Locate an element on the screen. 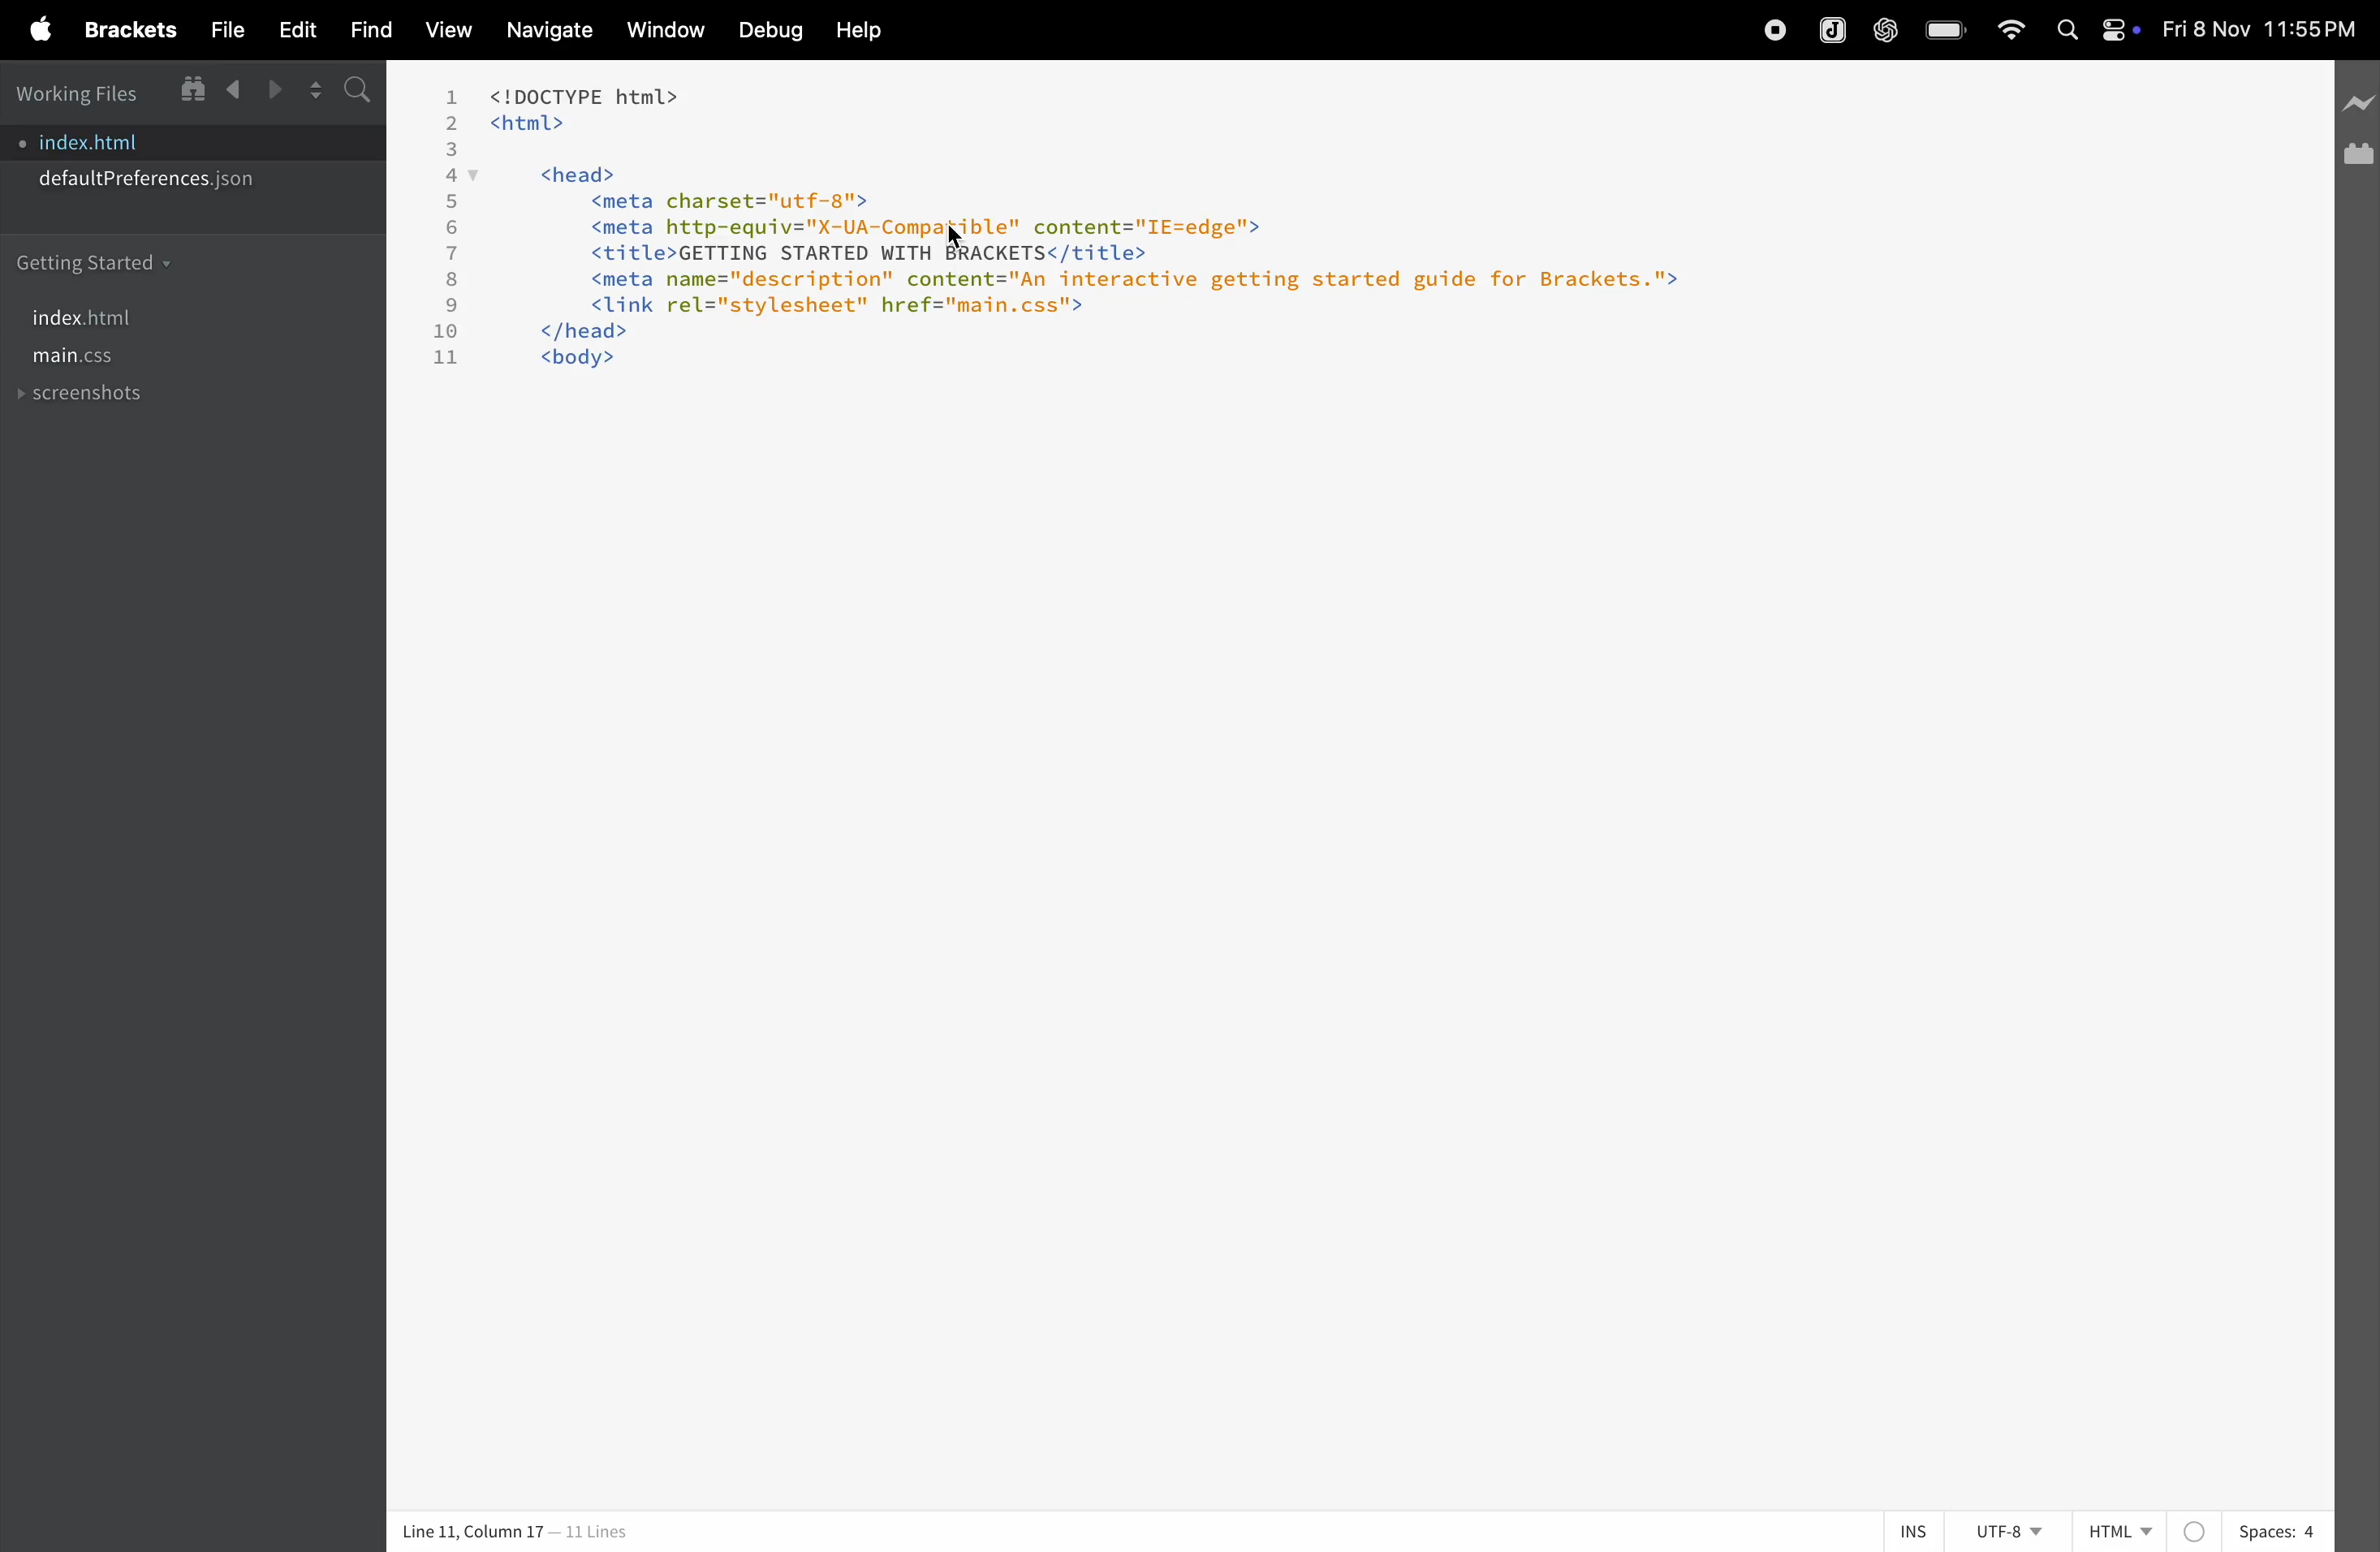  wifi is located at coordinates (2010, 31).